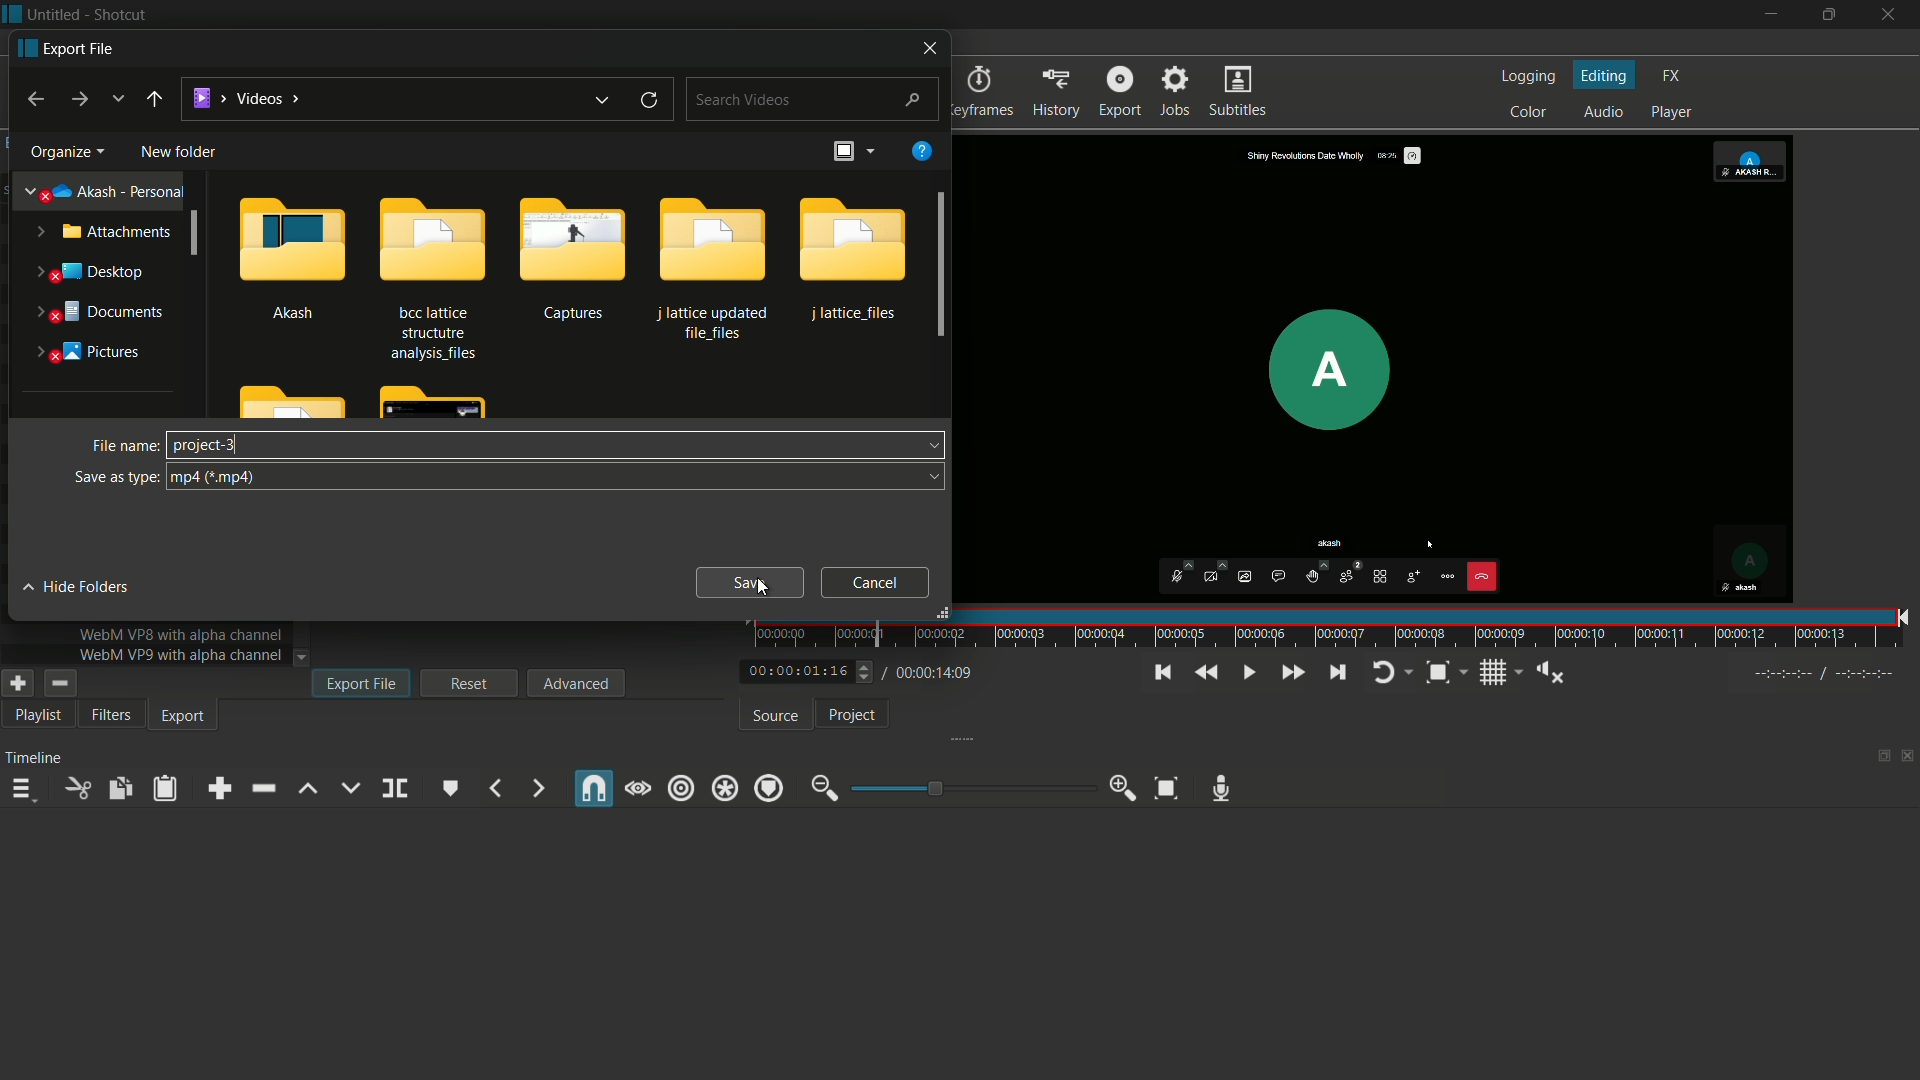 The width and height of the screenshot is (1920, 1080). Describe the element at coordinates (79, 788) in the screenshot. I see `cut` at that location.